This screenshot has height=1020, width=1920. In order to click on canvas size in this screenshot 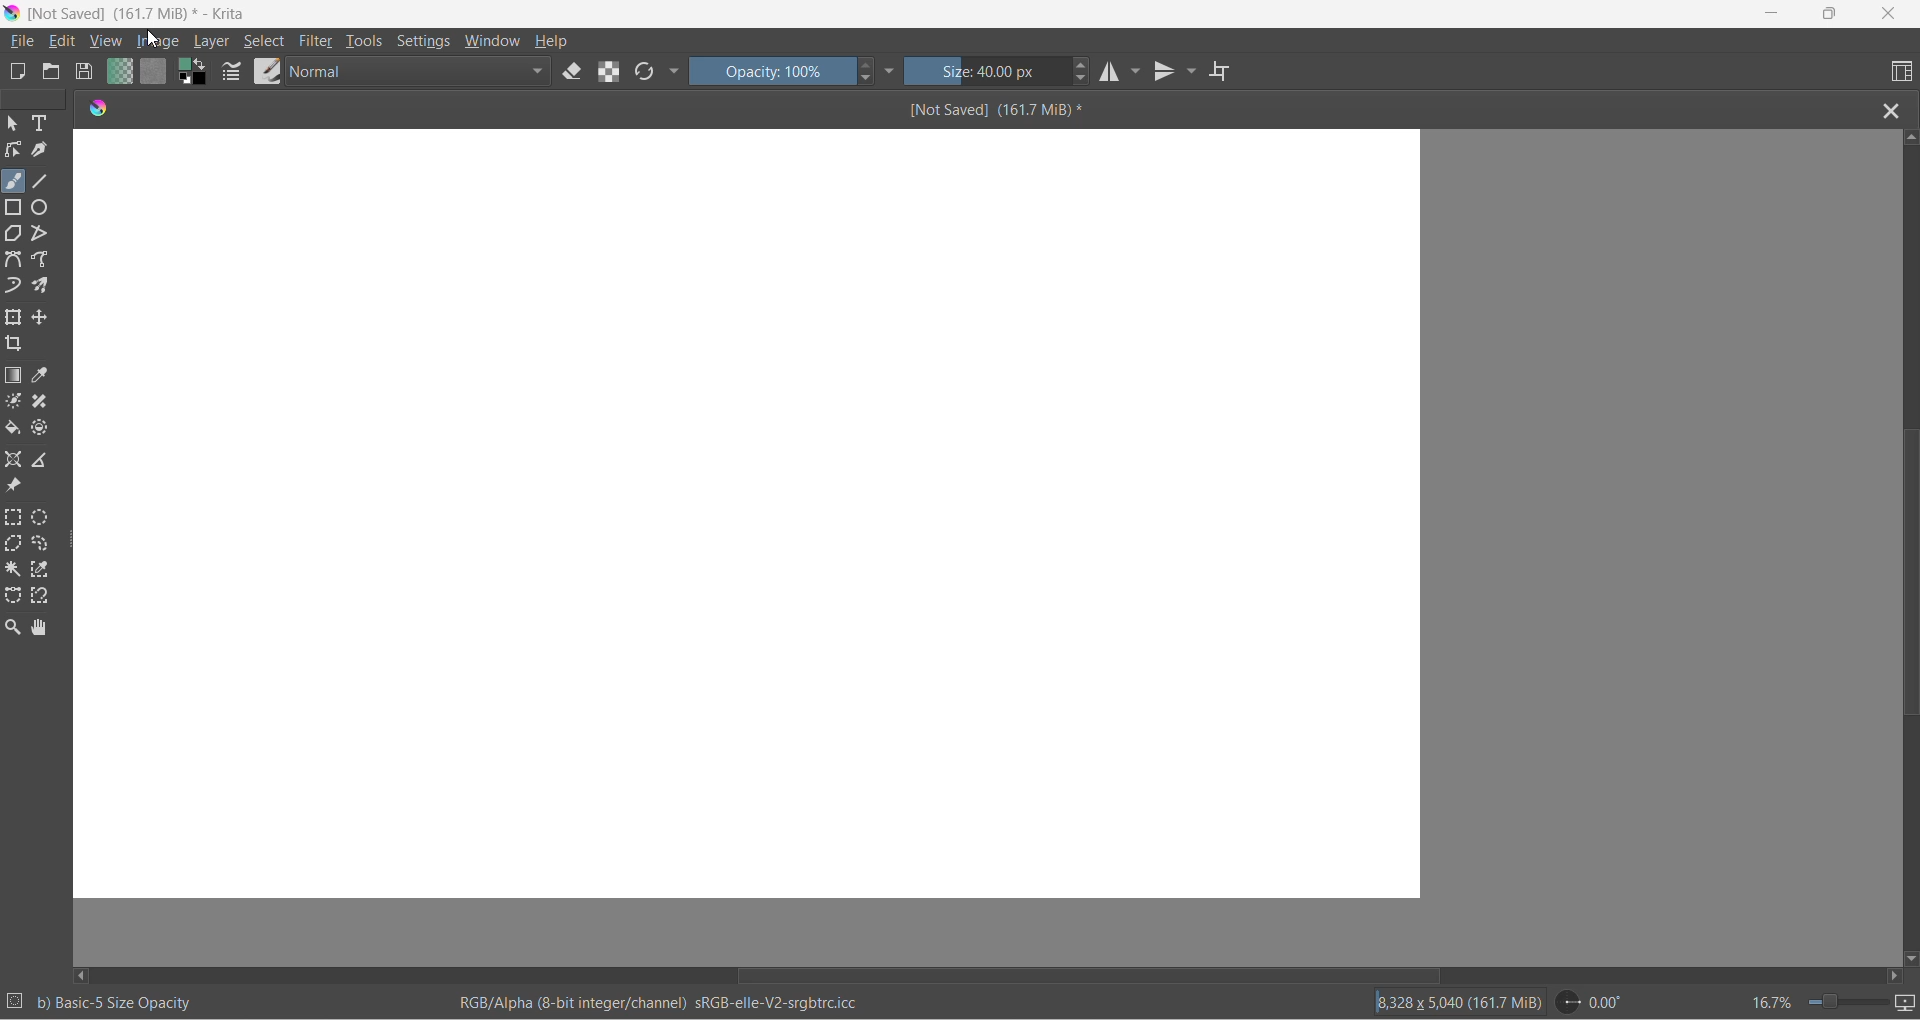, I will do `click(748, 516)`.